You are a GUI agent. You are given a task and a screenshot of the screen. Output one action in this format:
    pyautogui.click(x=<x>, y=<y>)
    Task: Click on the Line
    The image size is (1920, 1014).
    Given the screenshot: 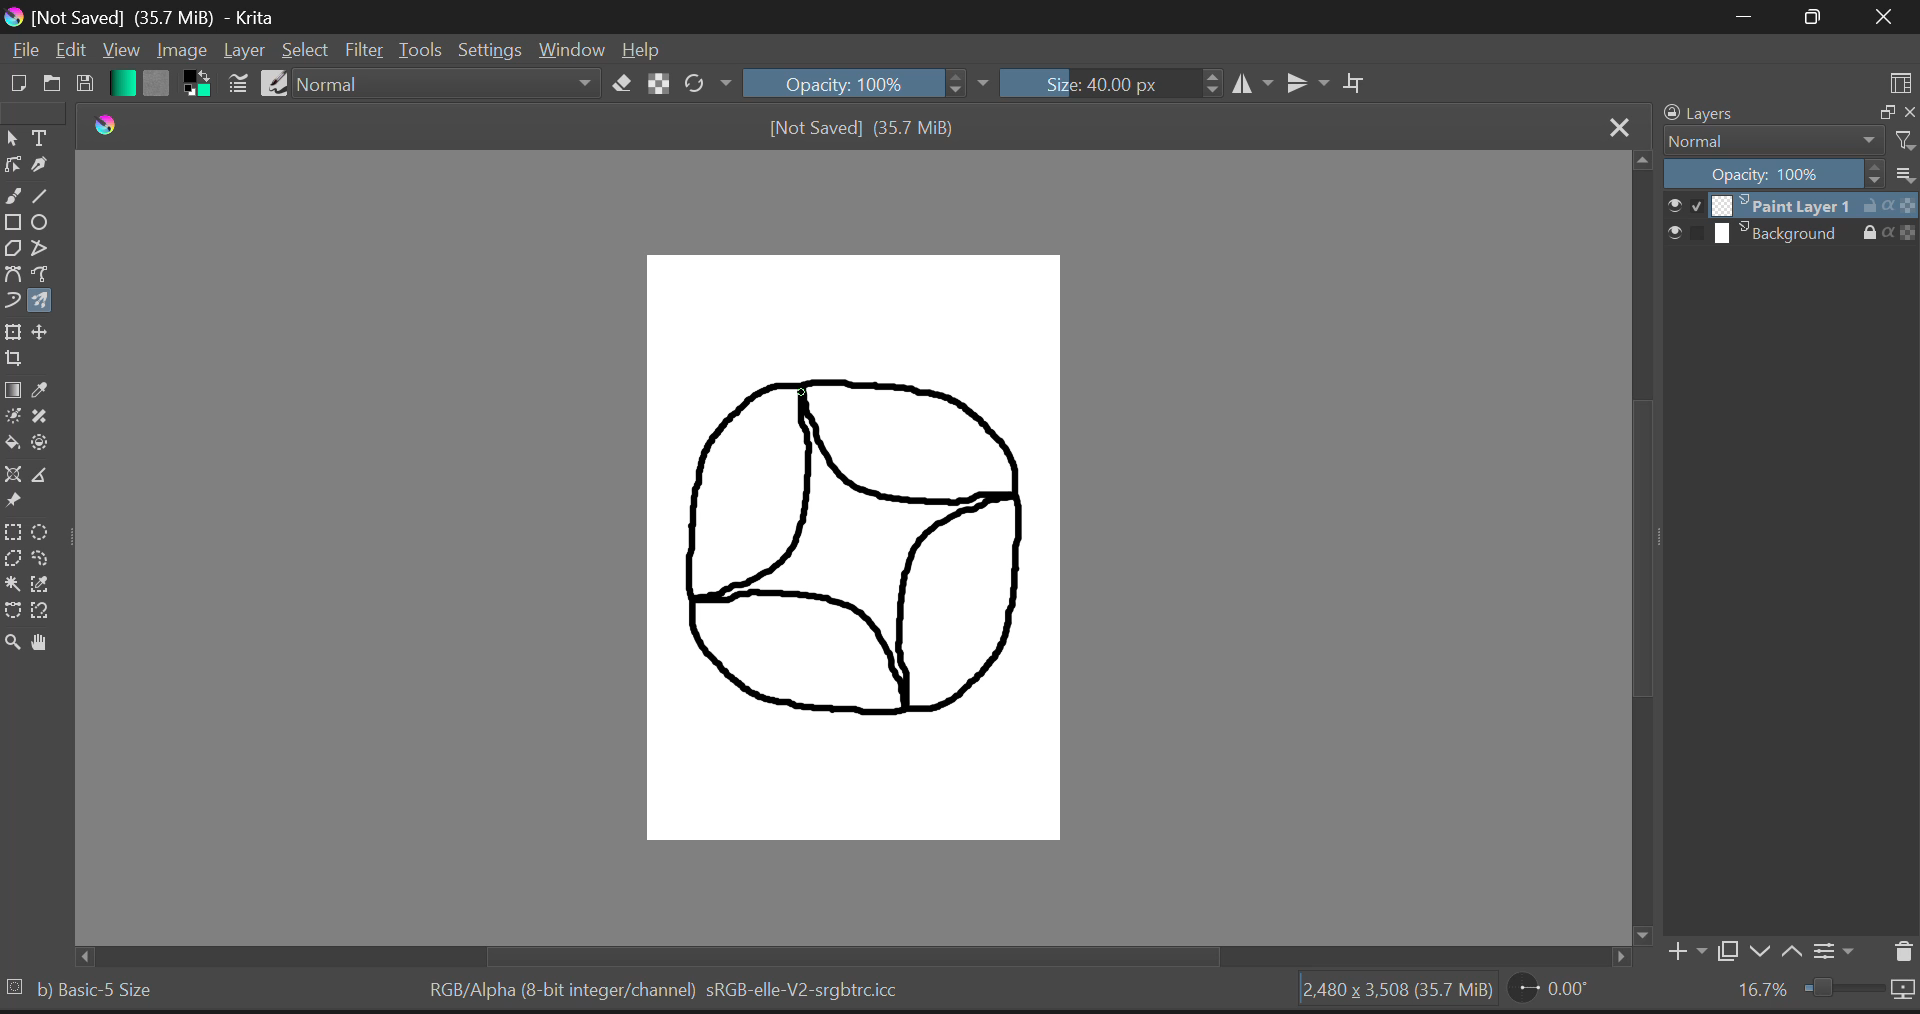 What is the action you would take?
    pyautogui.click(x=44, y=193)
    